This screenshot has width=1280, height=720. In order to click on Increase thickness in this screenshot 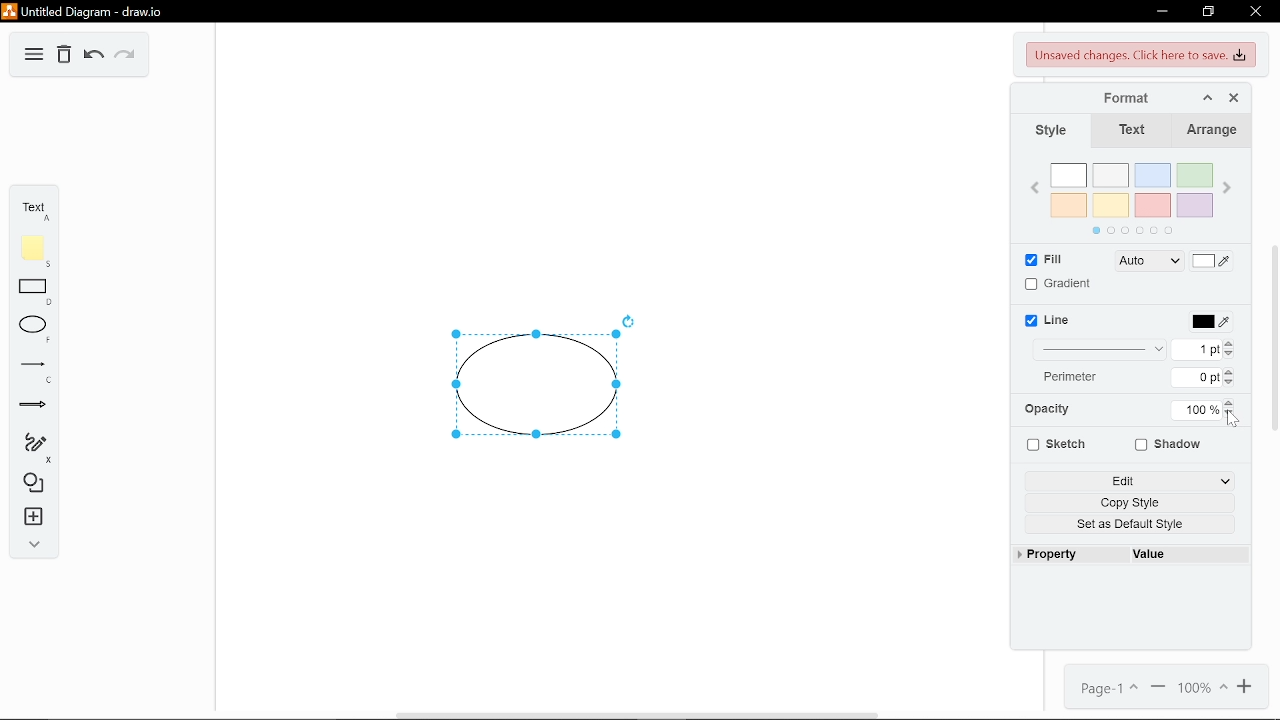, I will do `click(1231, 342)`.